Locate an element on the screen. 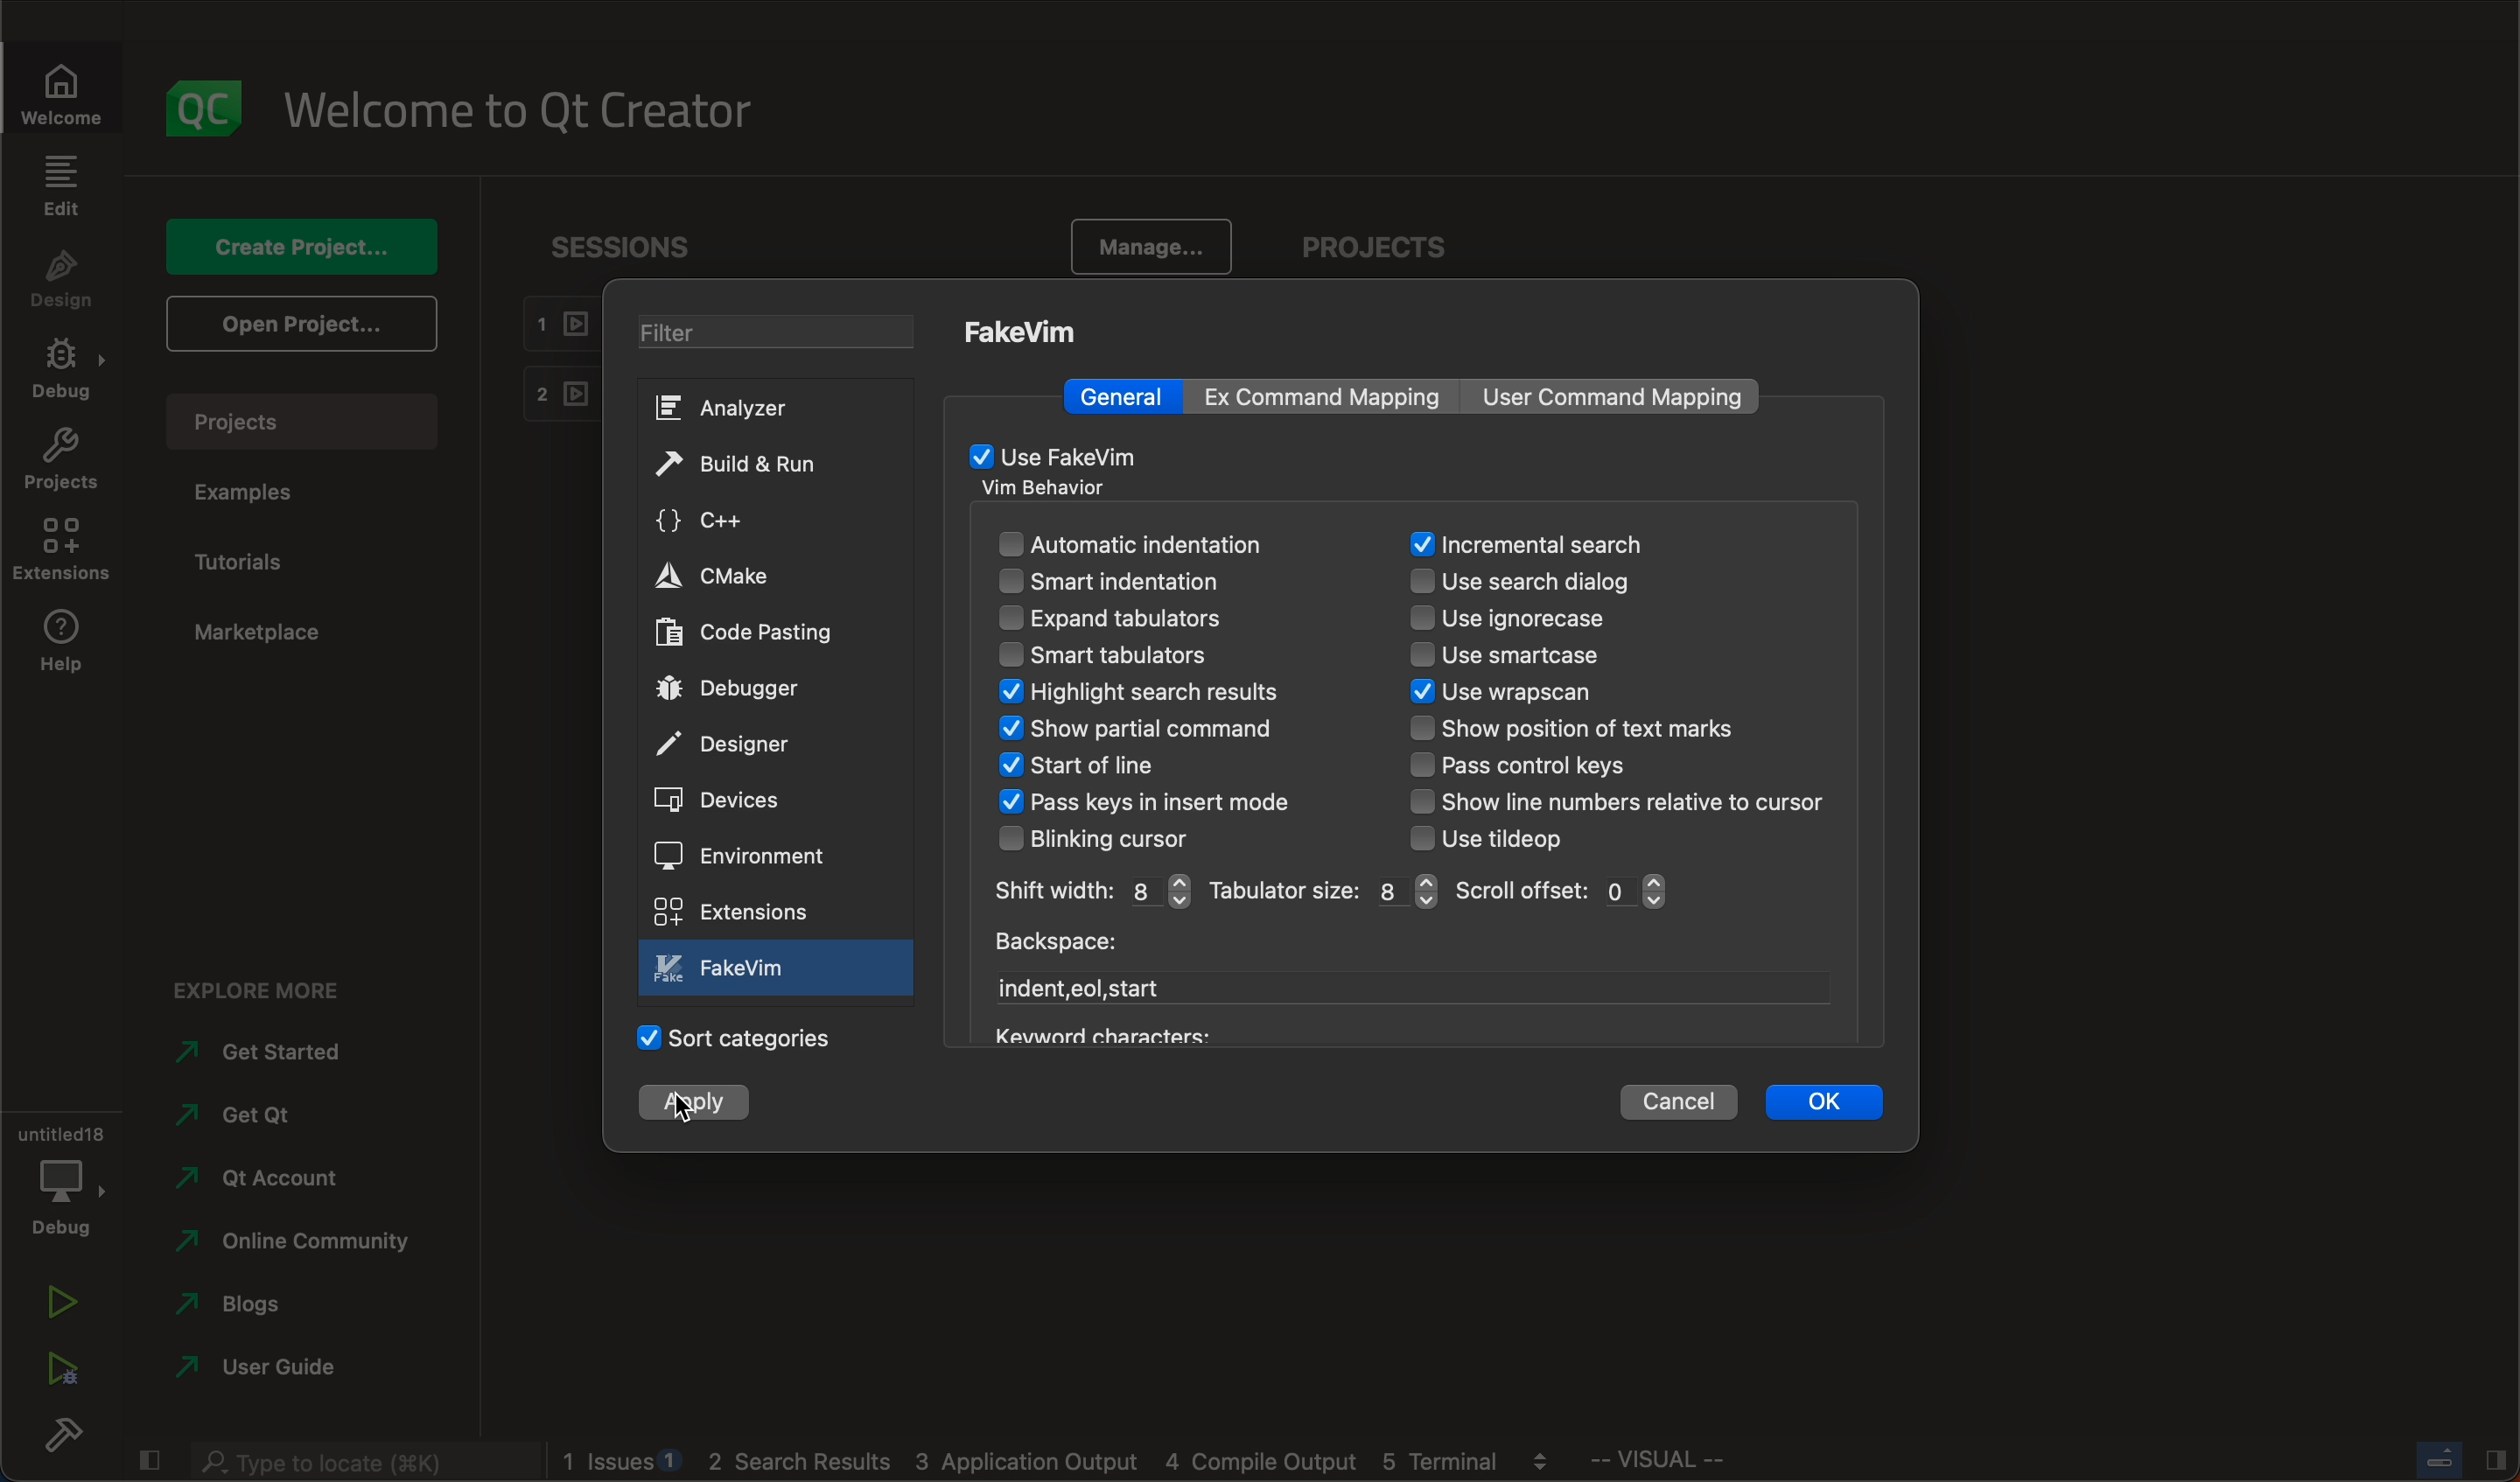 Image resolution: width=2520 pixels, height=1482 pixels. cursor is located at coordinates (683, 1108).